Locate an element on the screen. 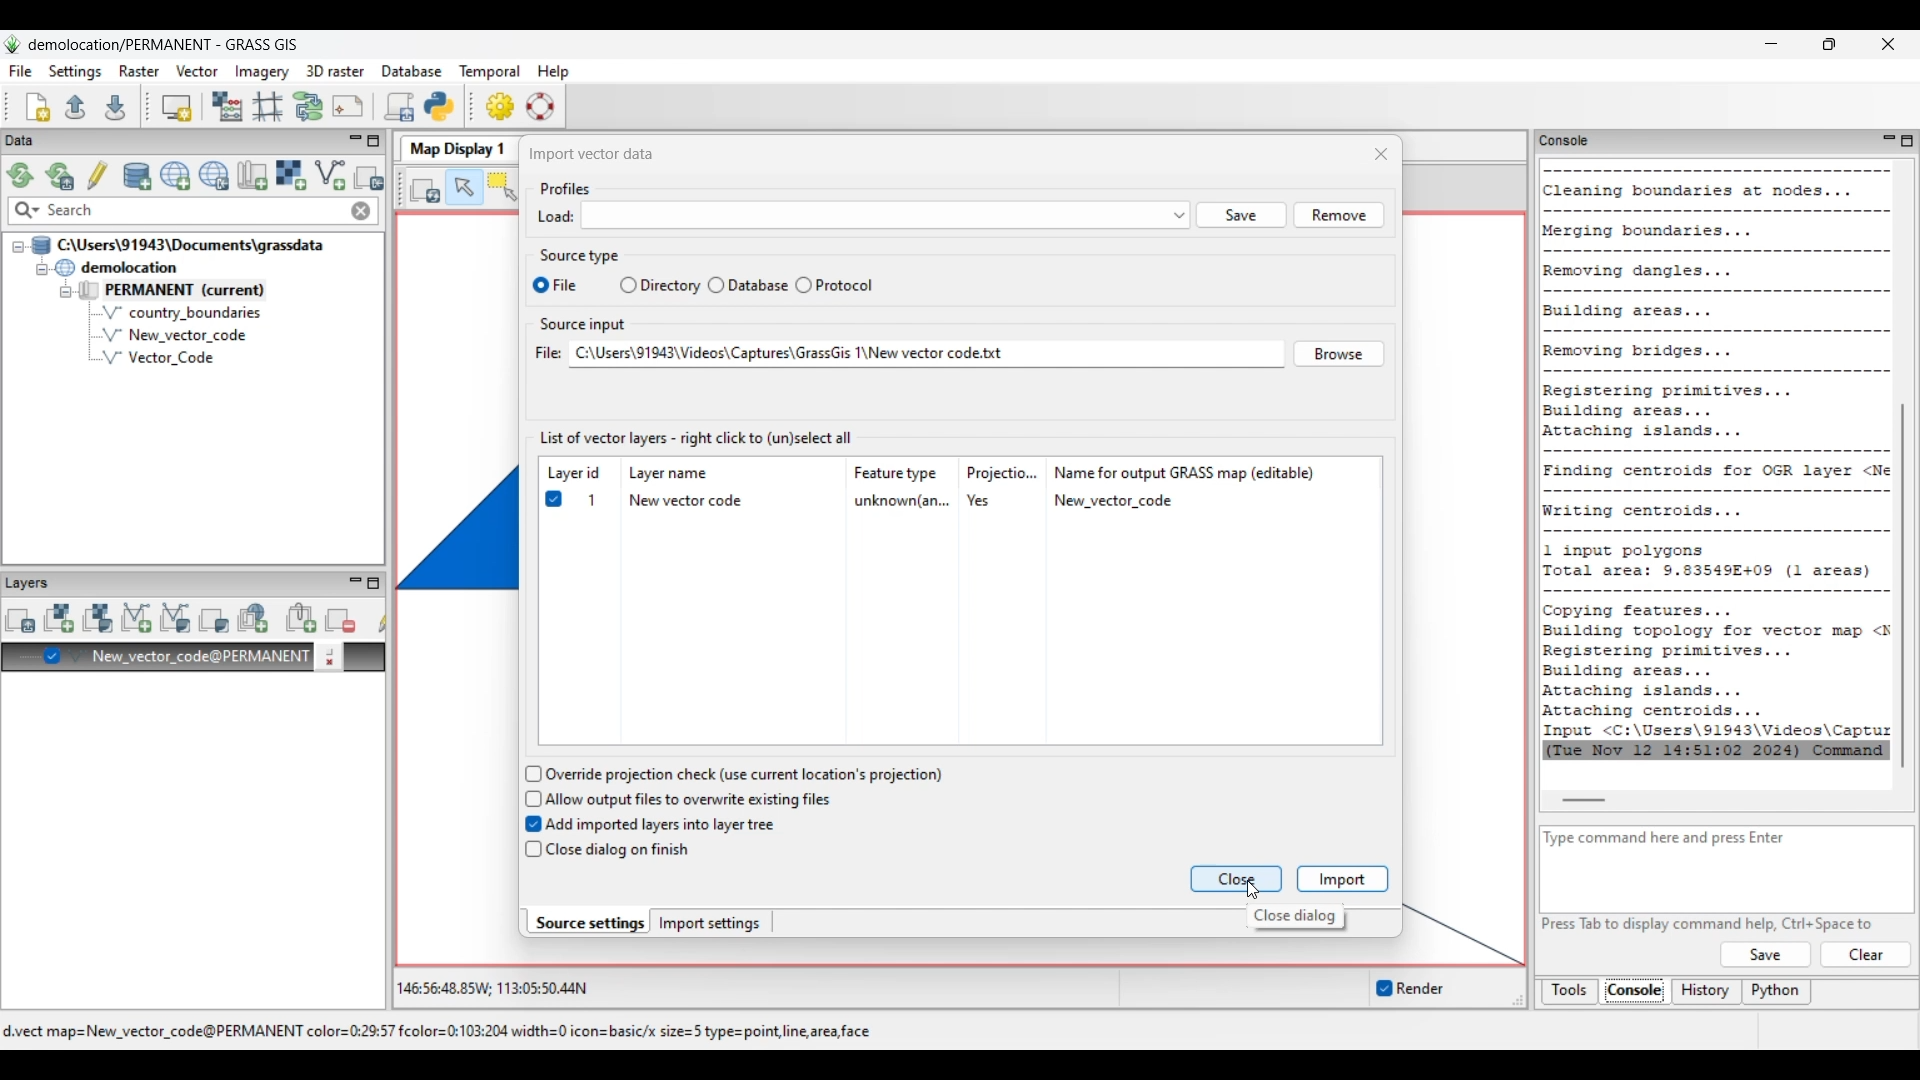  Collapse file thread  is located at coordinates (18, 247).